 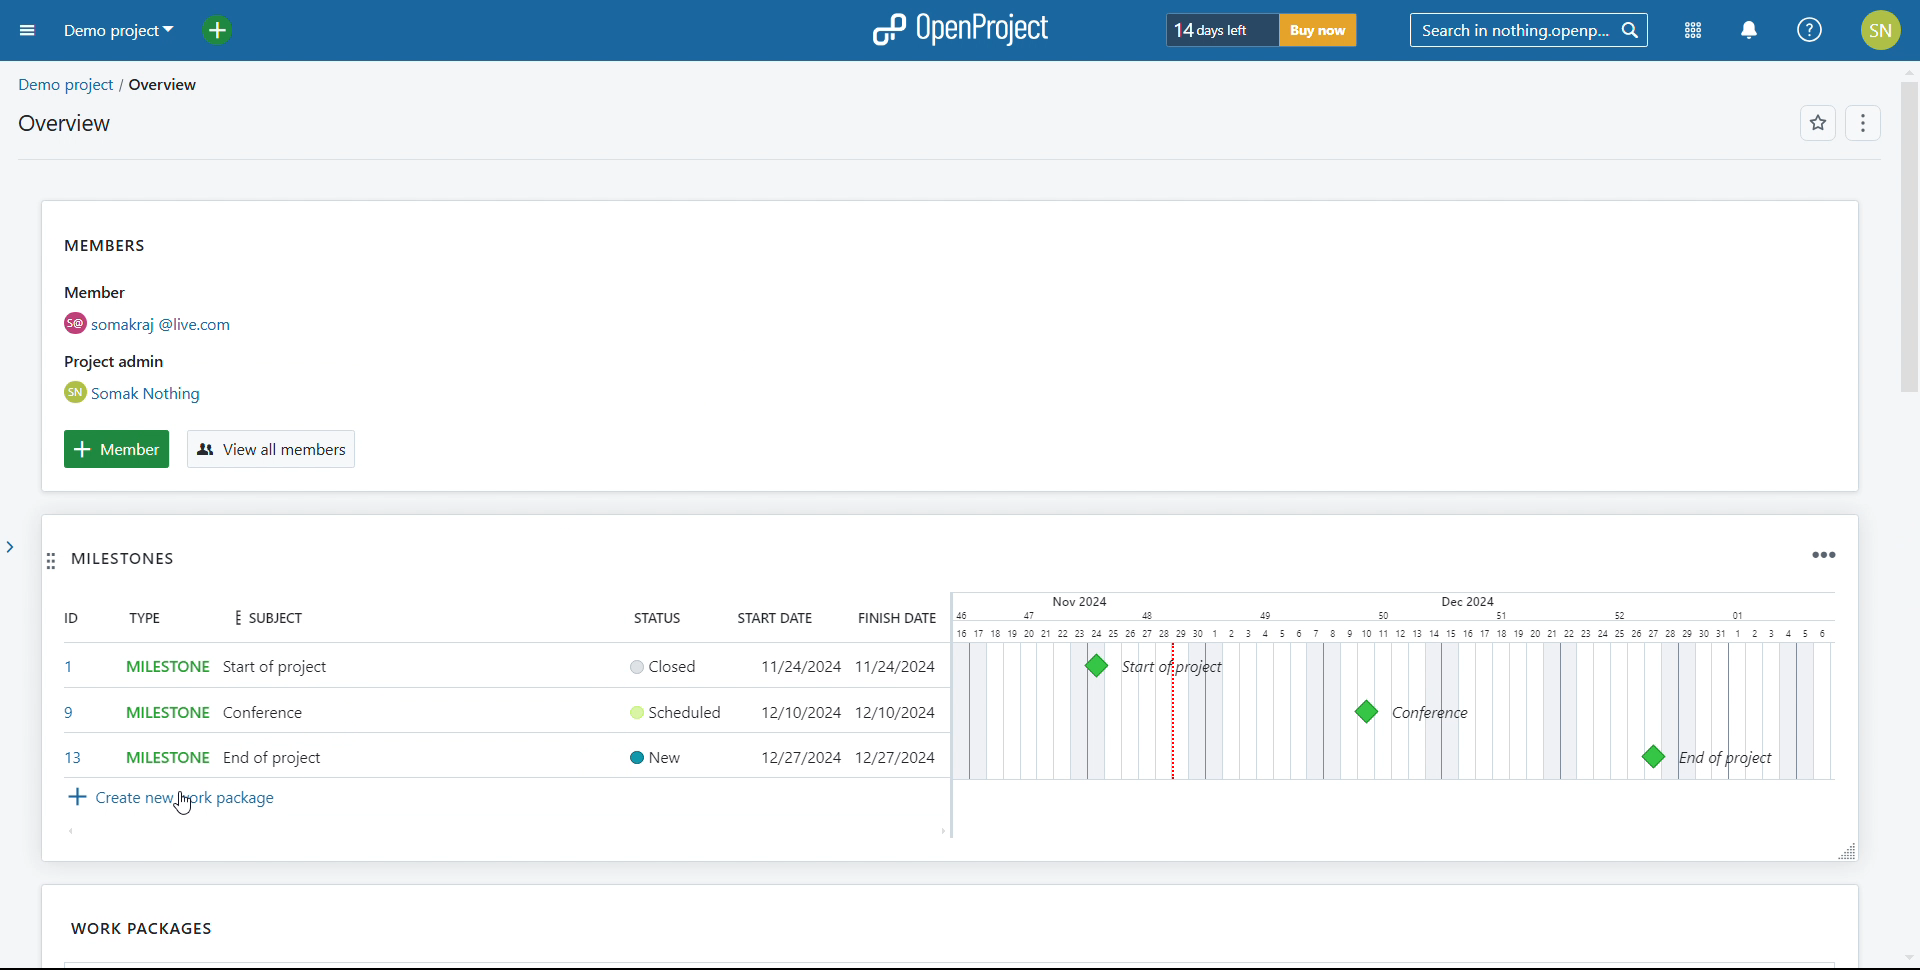 What do you see at coordinates (229, 30) in the screenshot?
I see `add project` at bounding box center [229, 30].